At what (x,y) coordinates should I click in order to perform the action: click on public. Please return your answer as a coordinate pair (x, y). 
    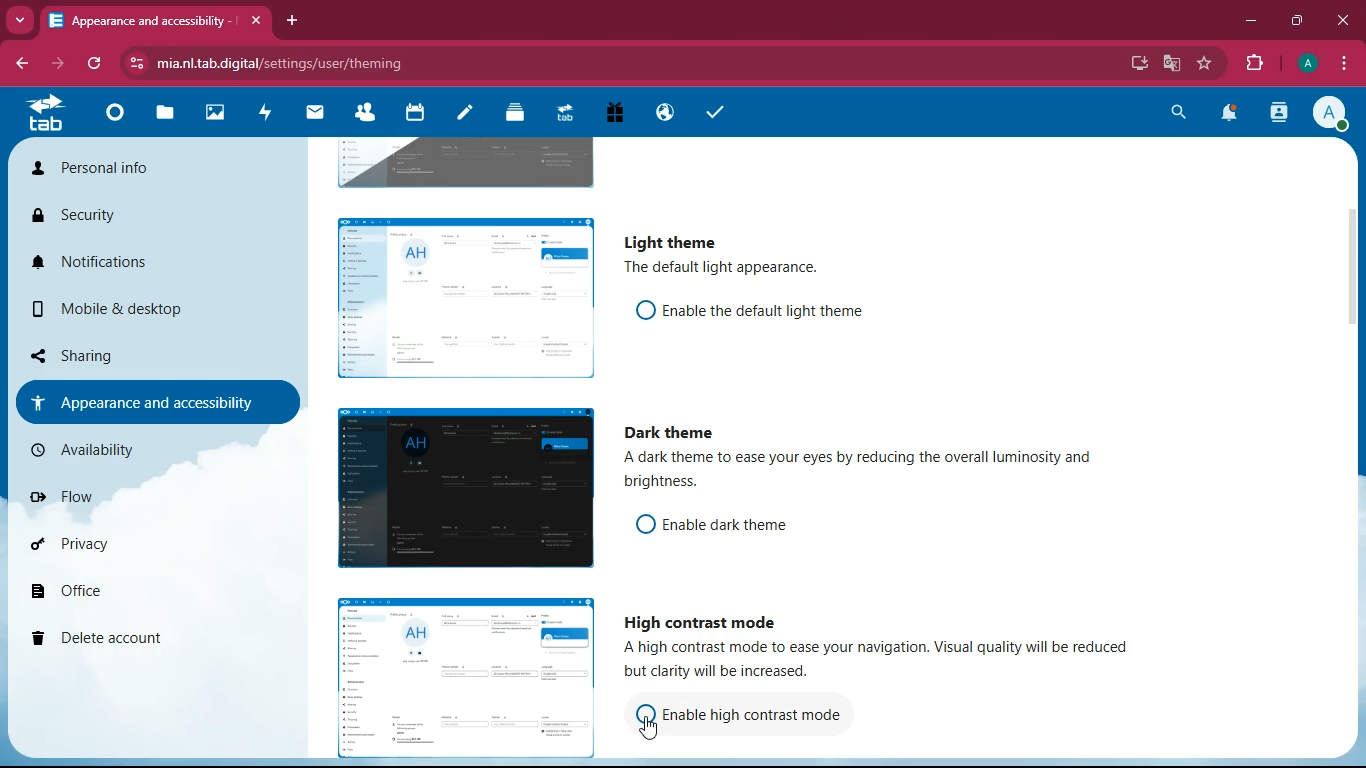
    Looking at the image, I should click on (662, 114).